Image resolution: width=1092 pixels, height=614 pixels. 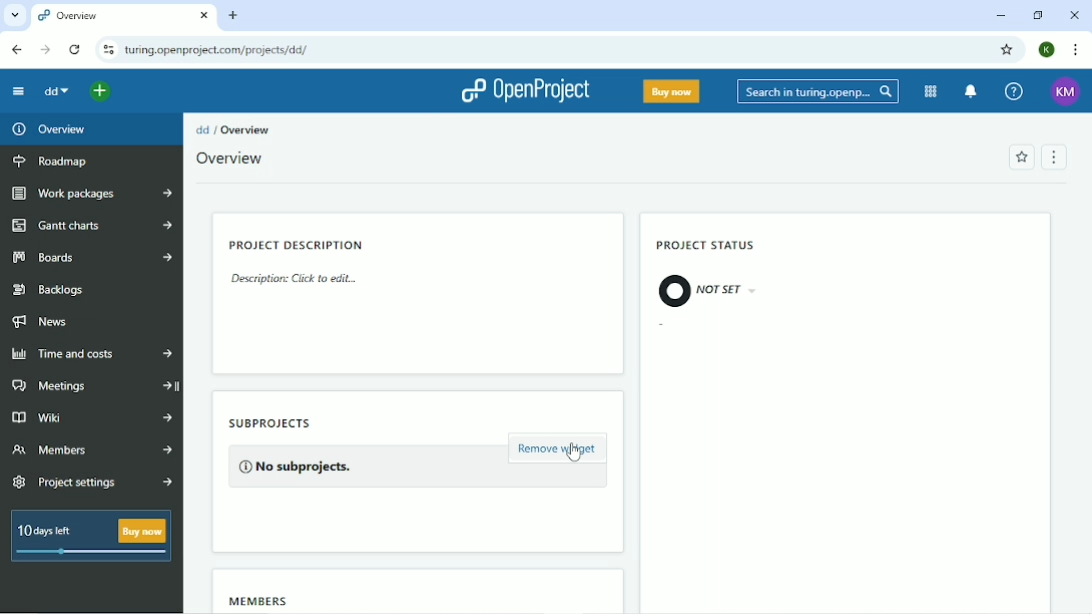 What do you see at coordinates (1047, 48) in the screenshot?
I see `Account` at bounding box center [1047, 48].